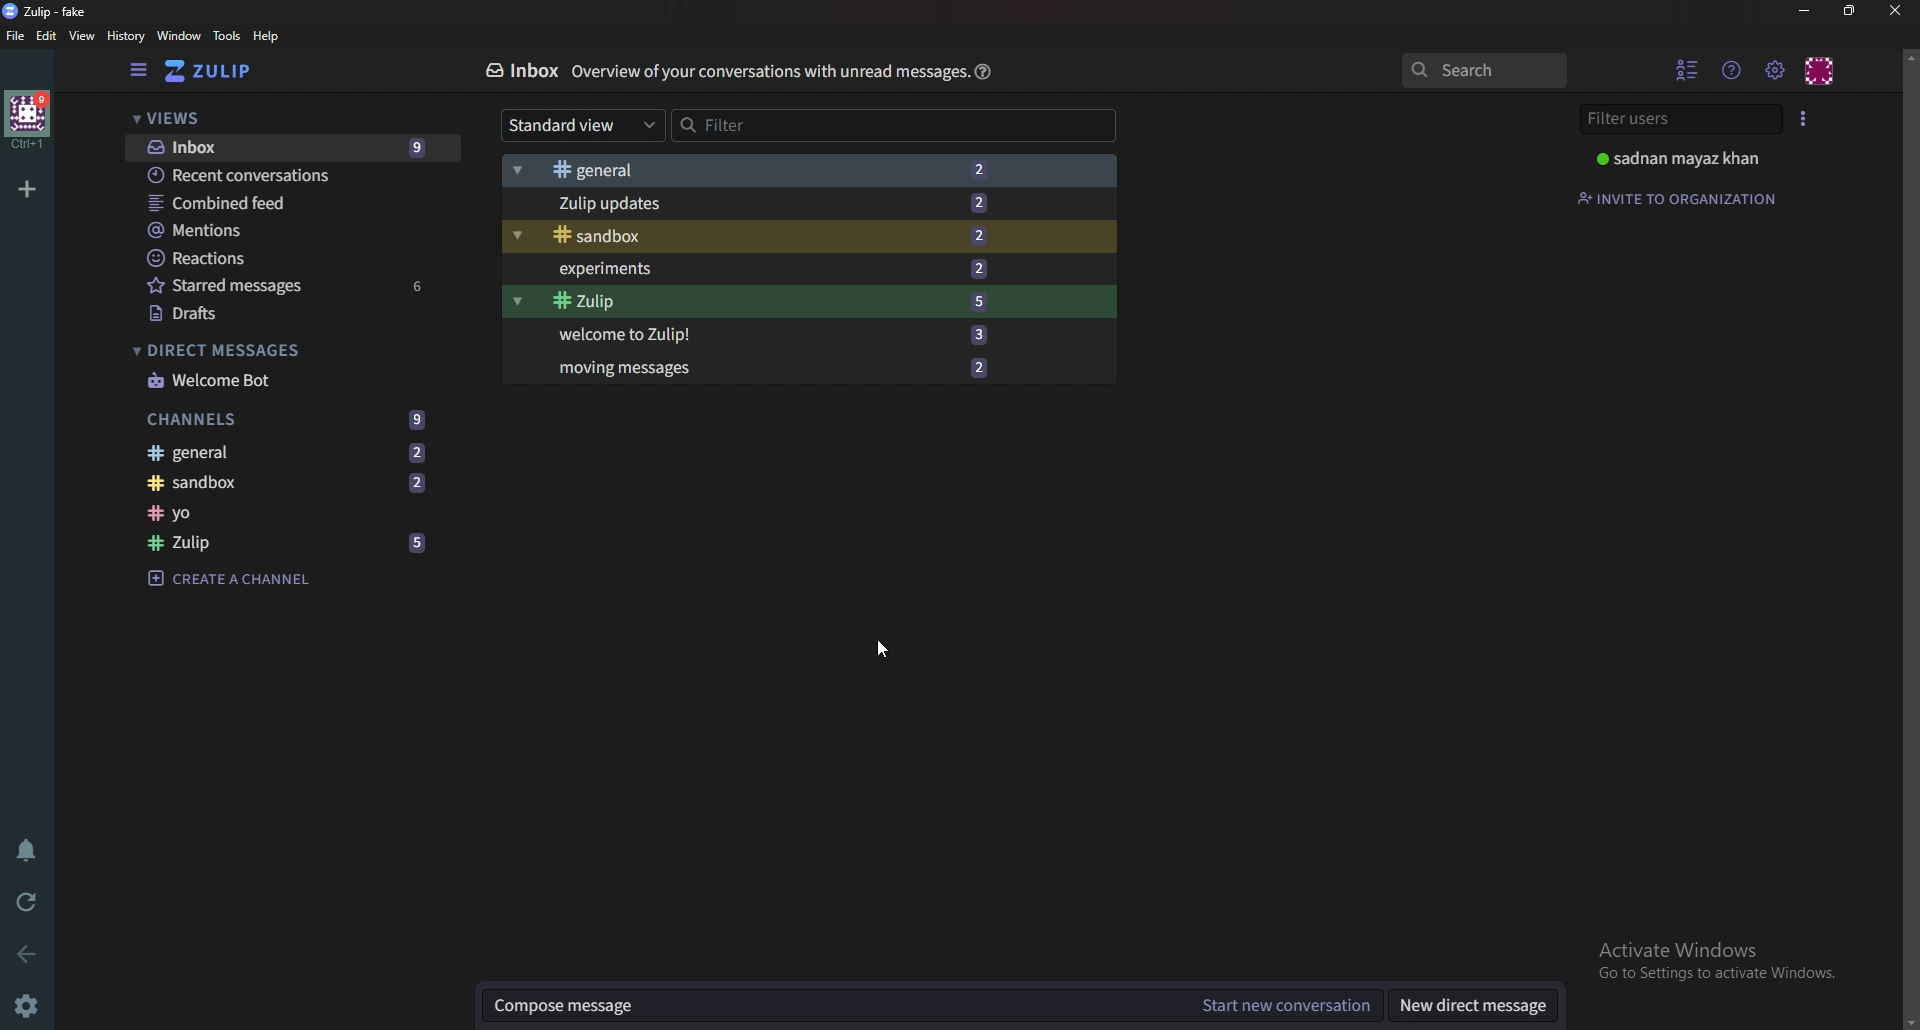 This screenshot has height=1030, width=1920. What do you see at coordinates (1286, 1004) in the screenshot?
I see `Start new conversation` at bounding box center [1286, 1004].